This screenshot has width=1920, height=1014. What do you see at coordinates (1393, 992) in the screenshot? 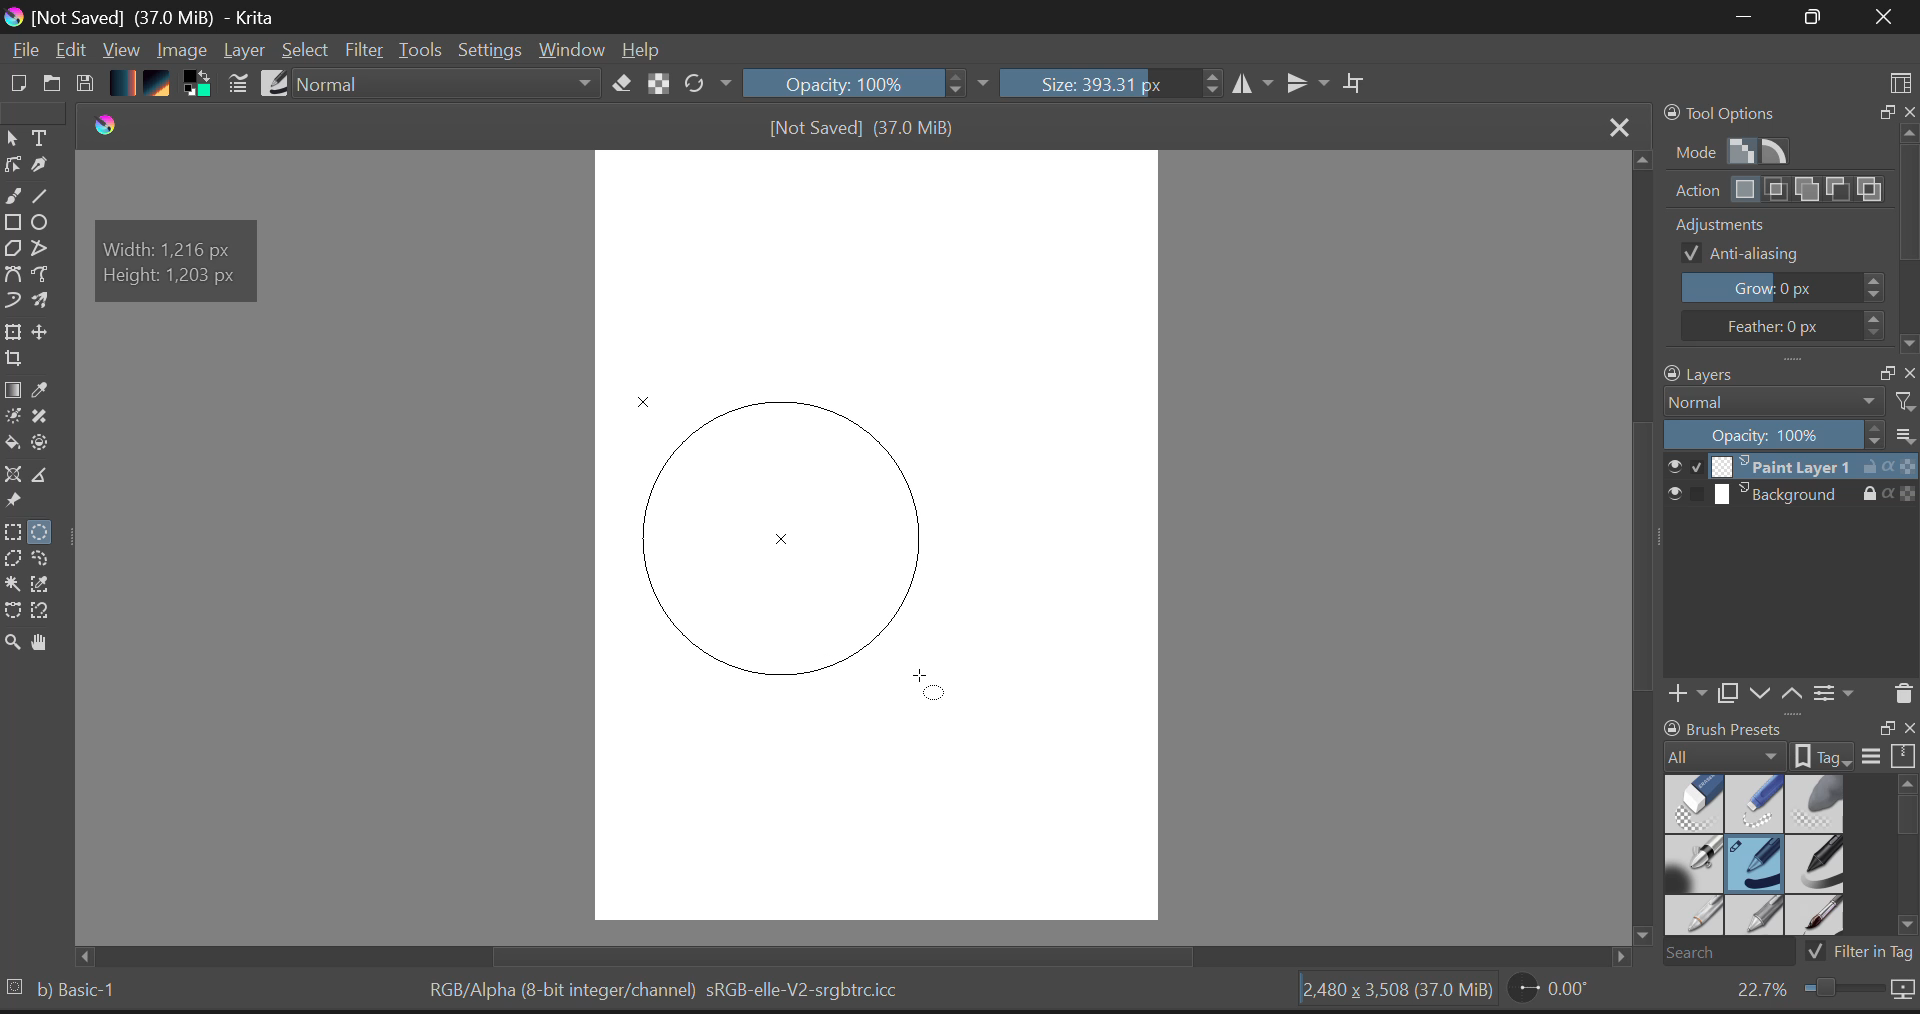
I see `Document Dimensions` at bounding box center [1393, 992].